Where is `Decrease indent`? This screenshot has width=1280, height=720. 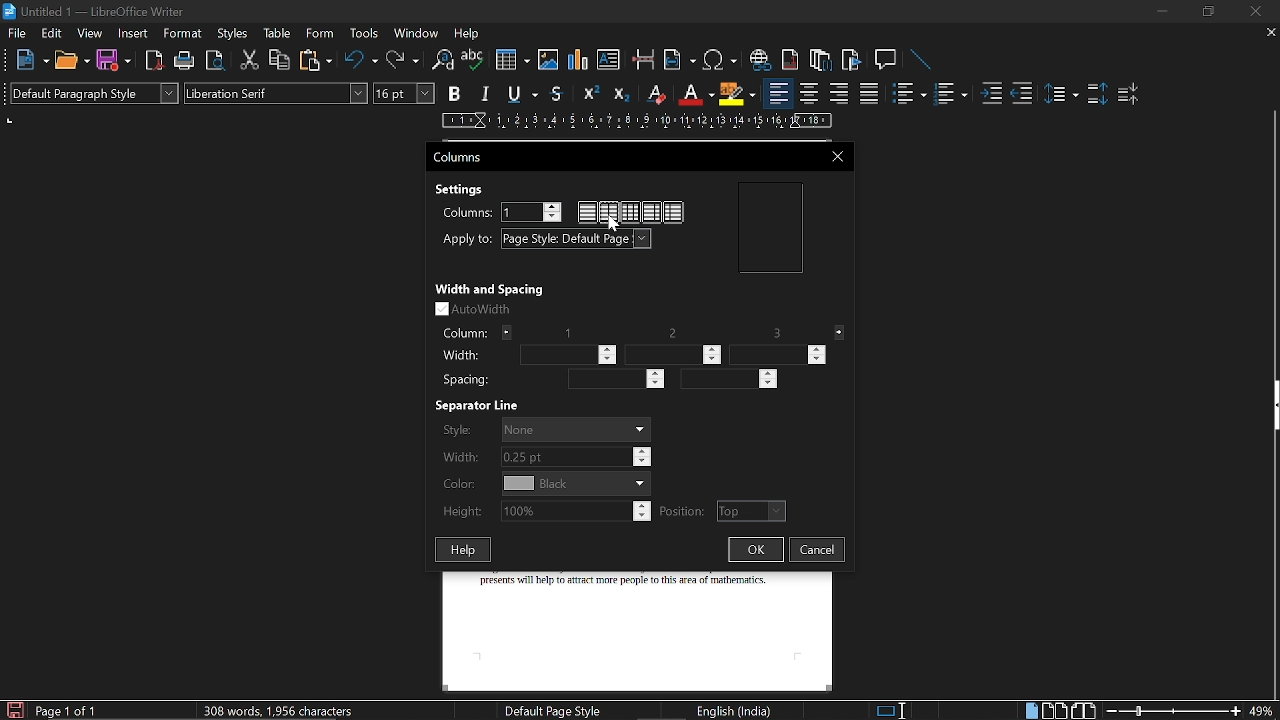 Decrease indent is located at coordinates (1026, 93).